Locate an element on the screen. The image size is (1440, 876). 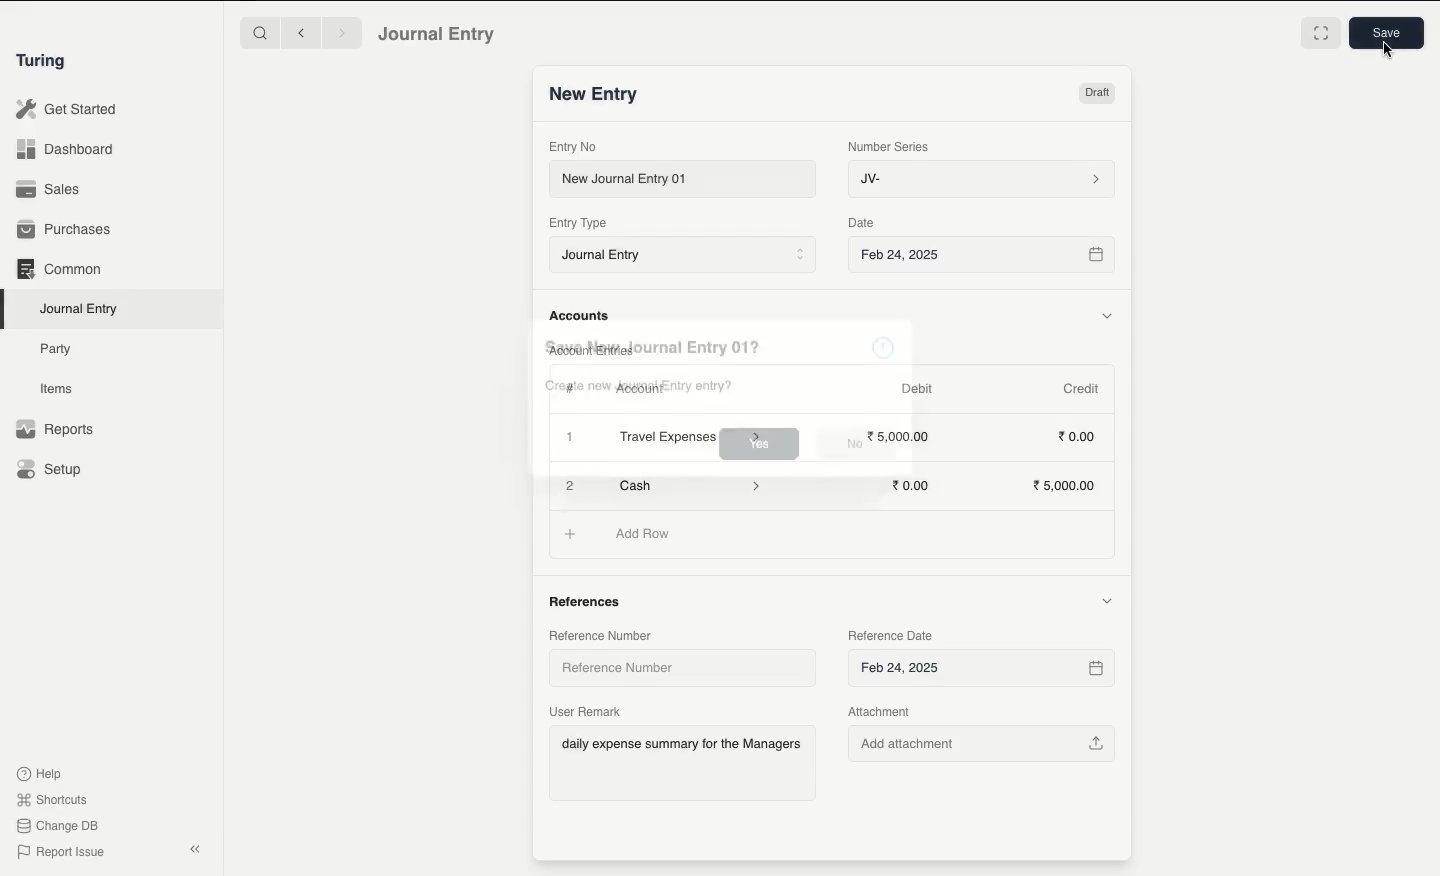
Party is located at coordinates (61, 350).